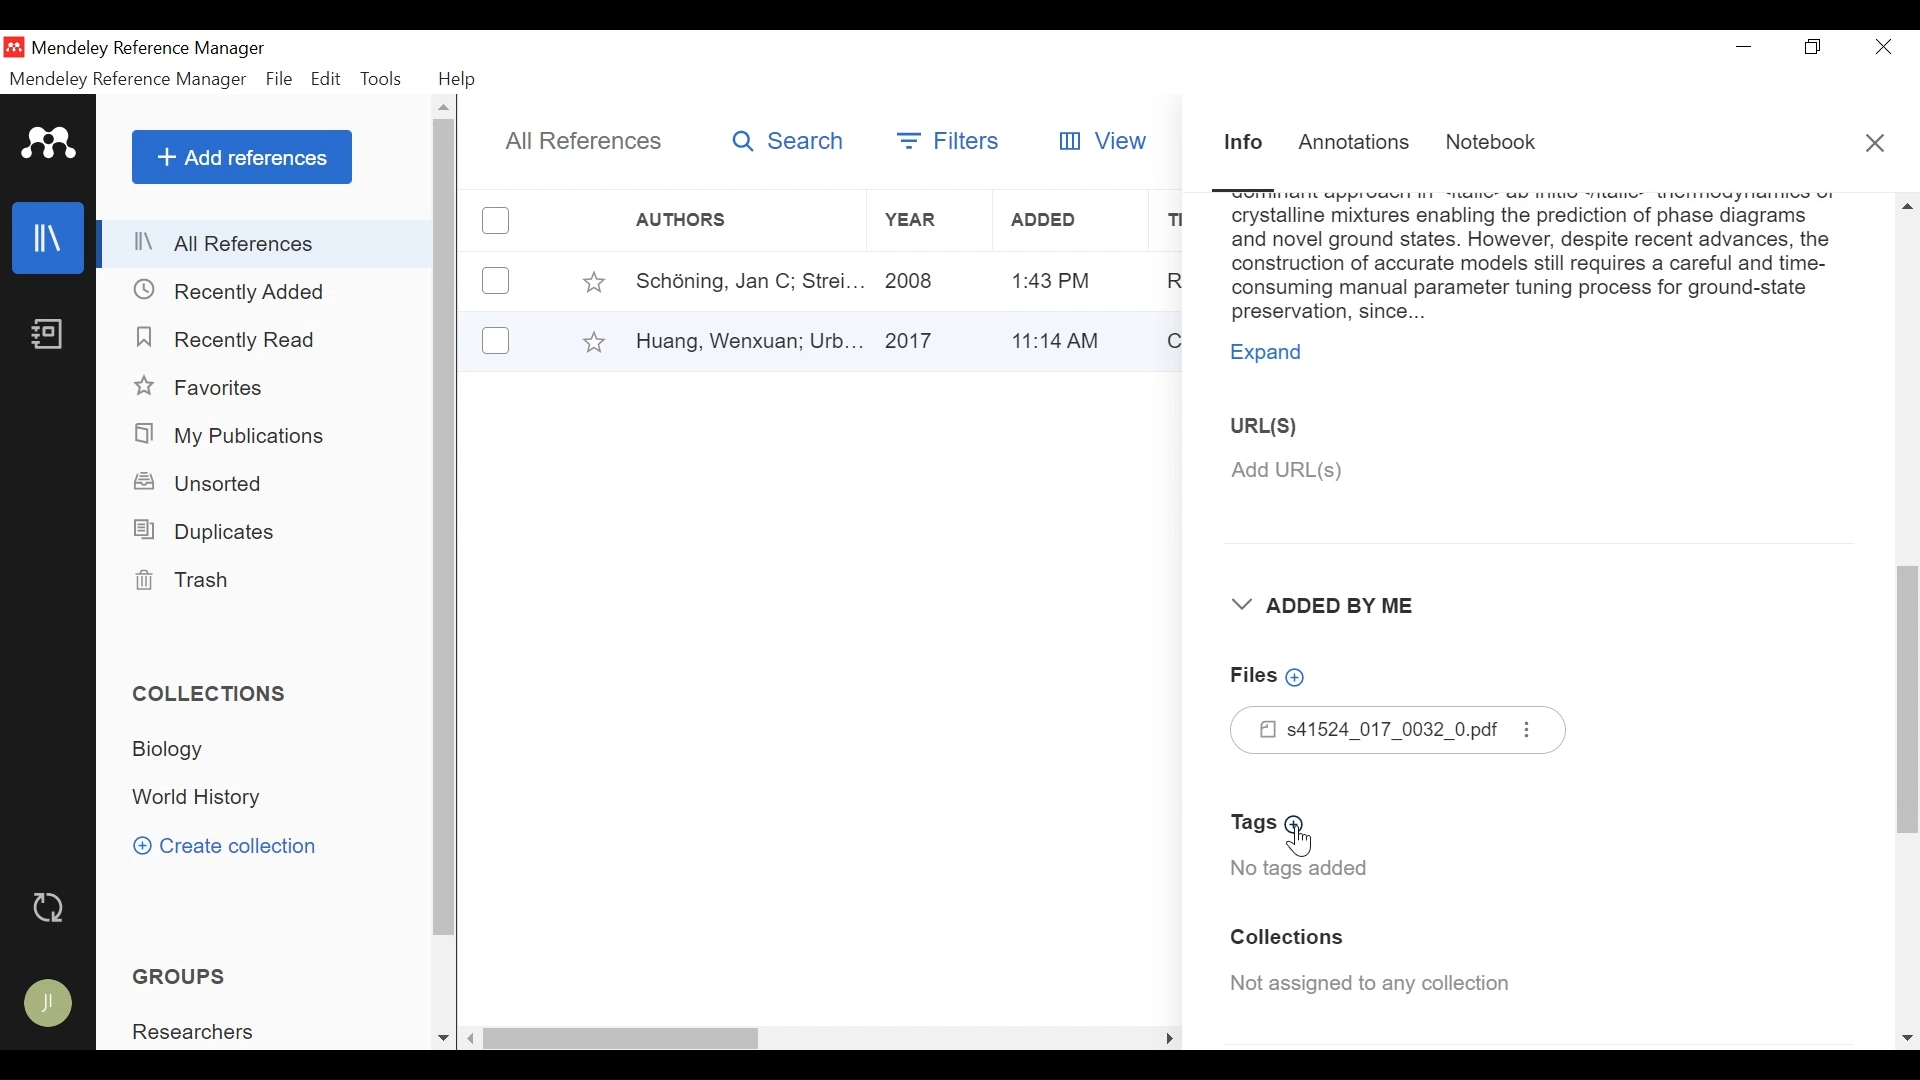  Describe the element at coordinates (176, 749) in the screenshot. I see `Collection` at that location.